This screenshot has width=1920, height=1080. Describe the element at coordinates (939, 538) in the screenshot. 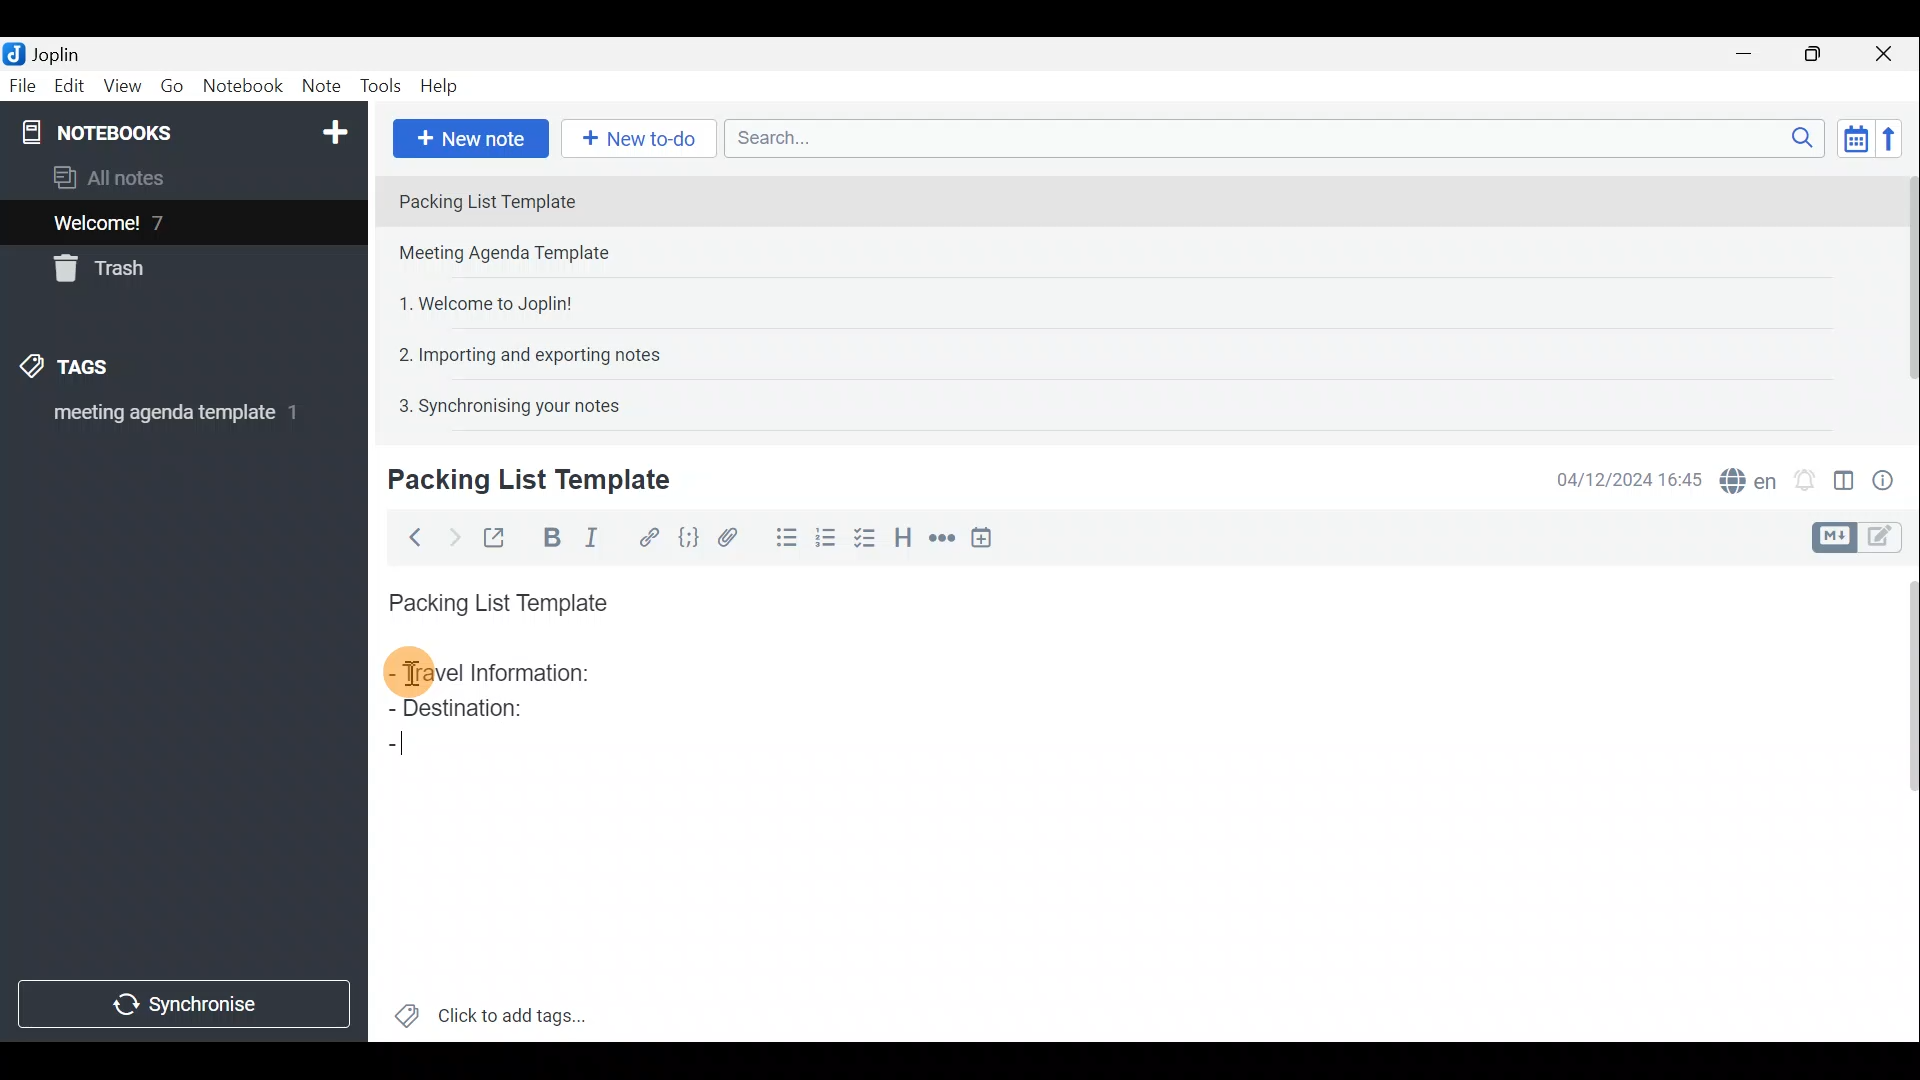

I see `Horizontal rule` at that location.